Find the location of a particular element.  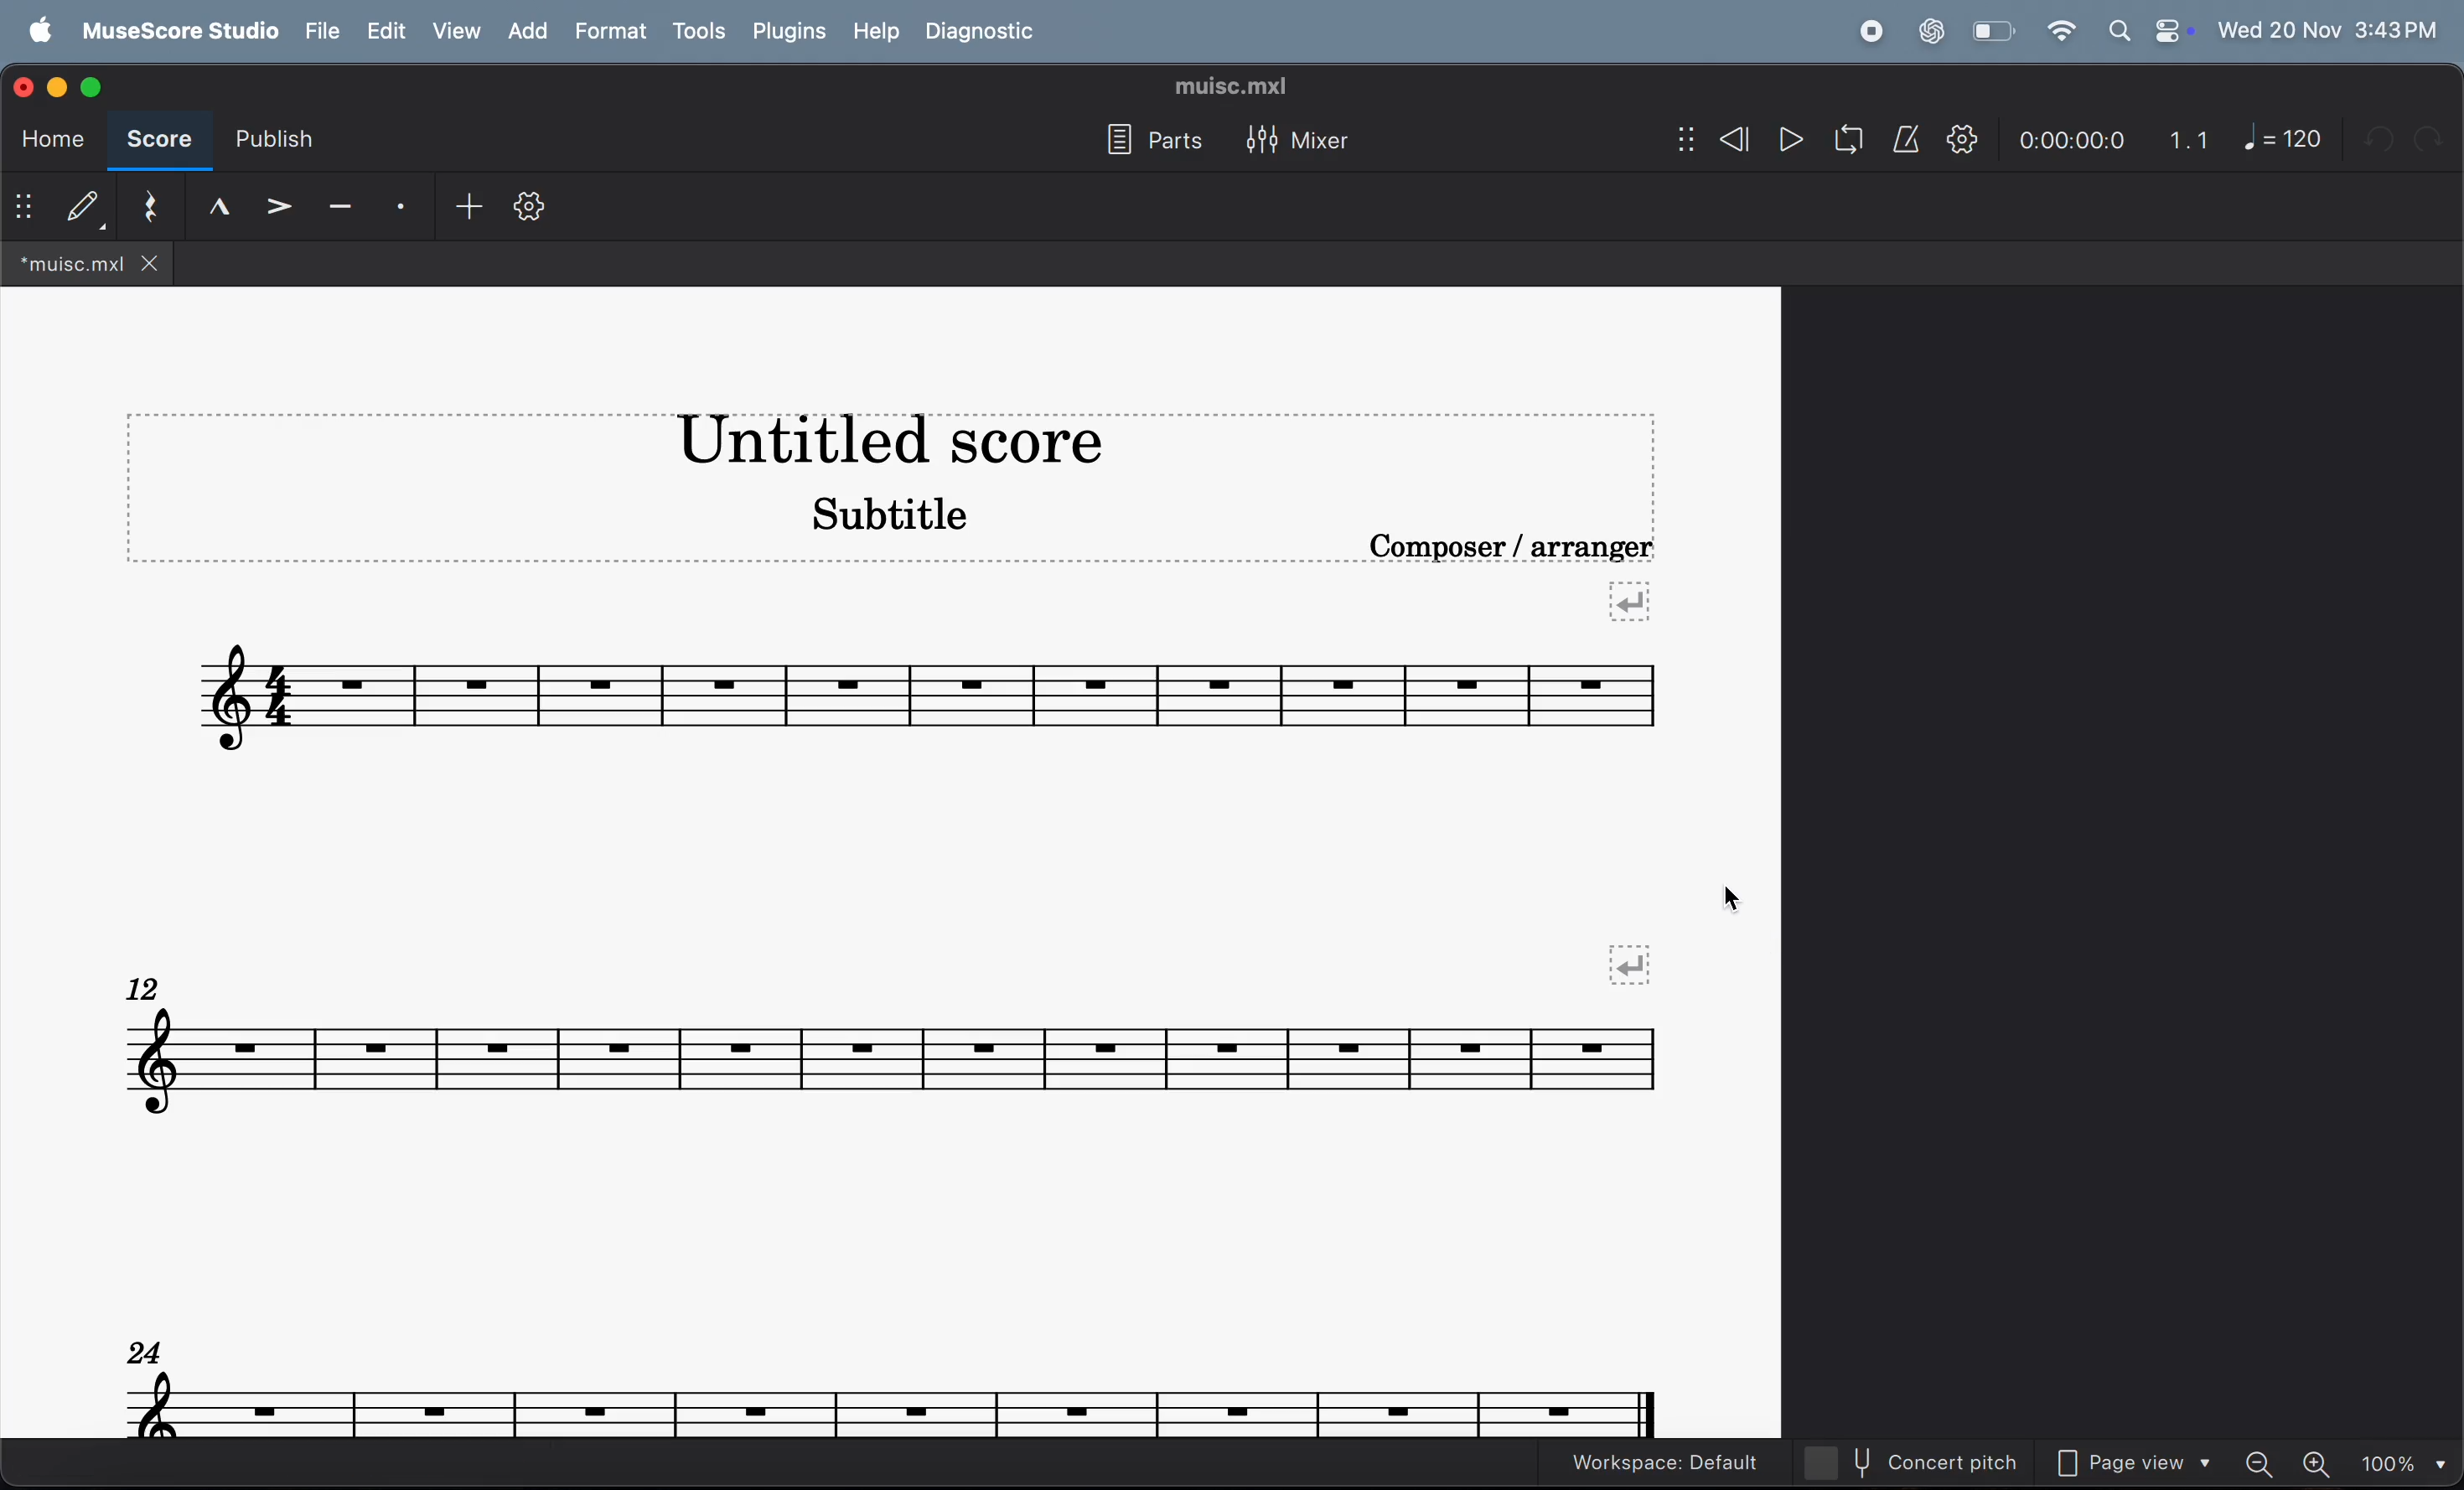

page view is located at coordinates (2126, 1463).